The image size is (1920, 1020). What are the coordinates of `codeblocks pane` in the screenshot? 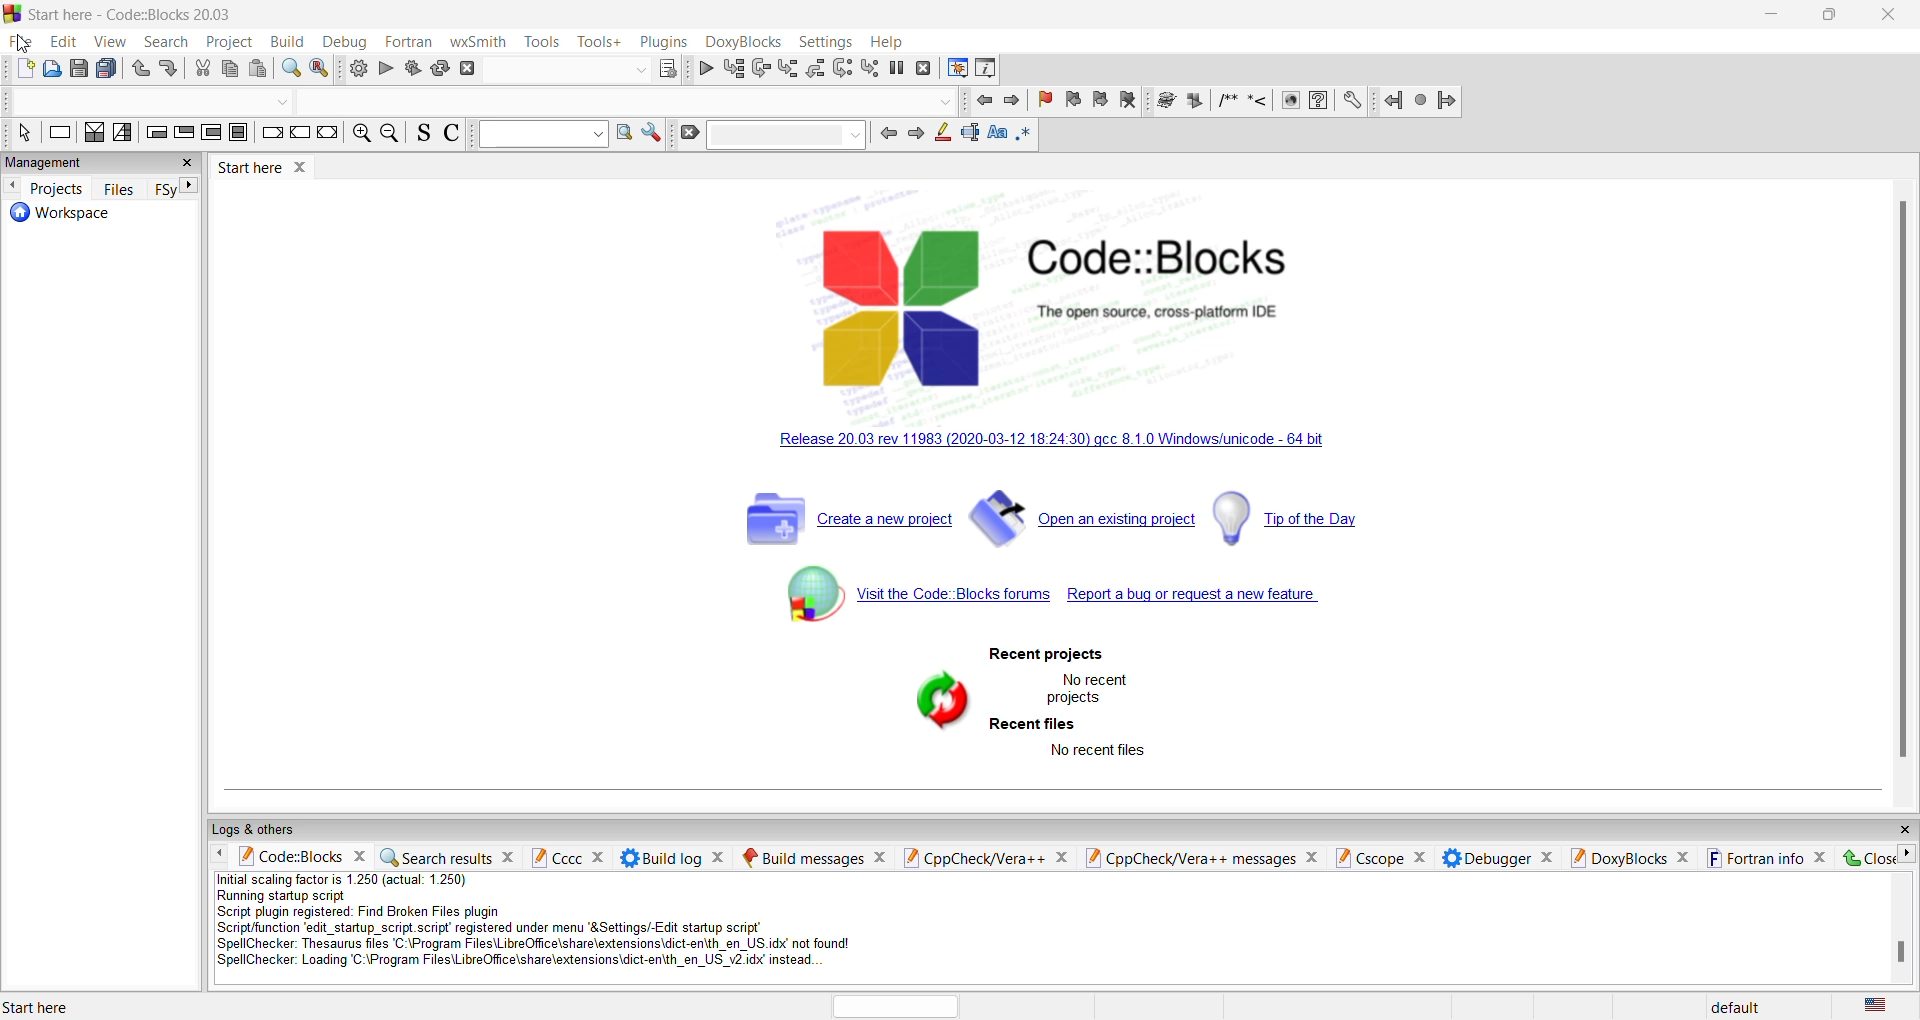 It's located at (290, 858).